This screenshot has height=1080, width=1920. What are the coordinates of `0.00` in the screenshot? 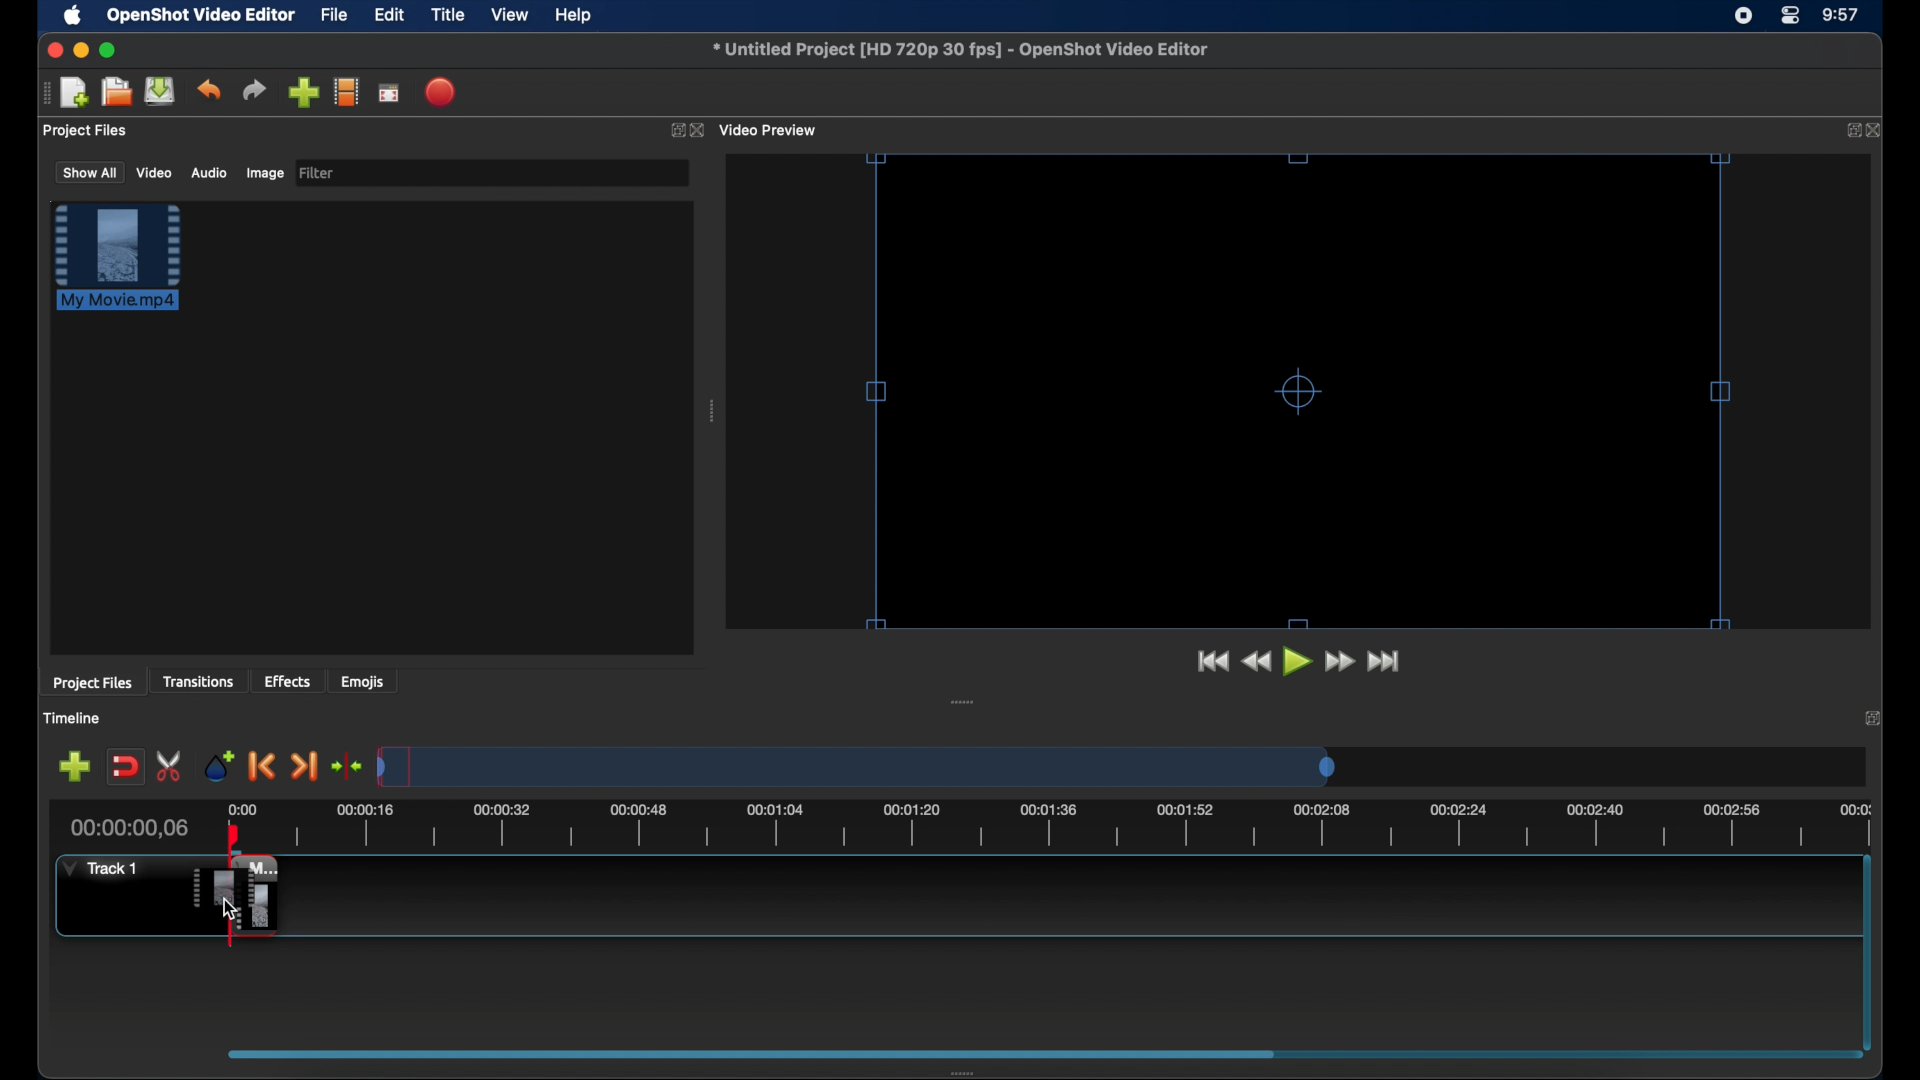 It's located at (243, 808).